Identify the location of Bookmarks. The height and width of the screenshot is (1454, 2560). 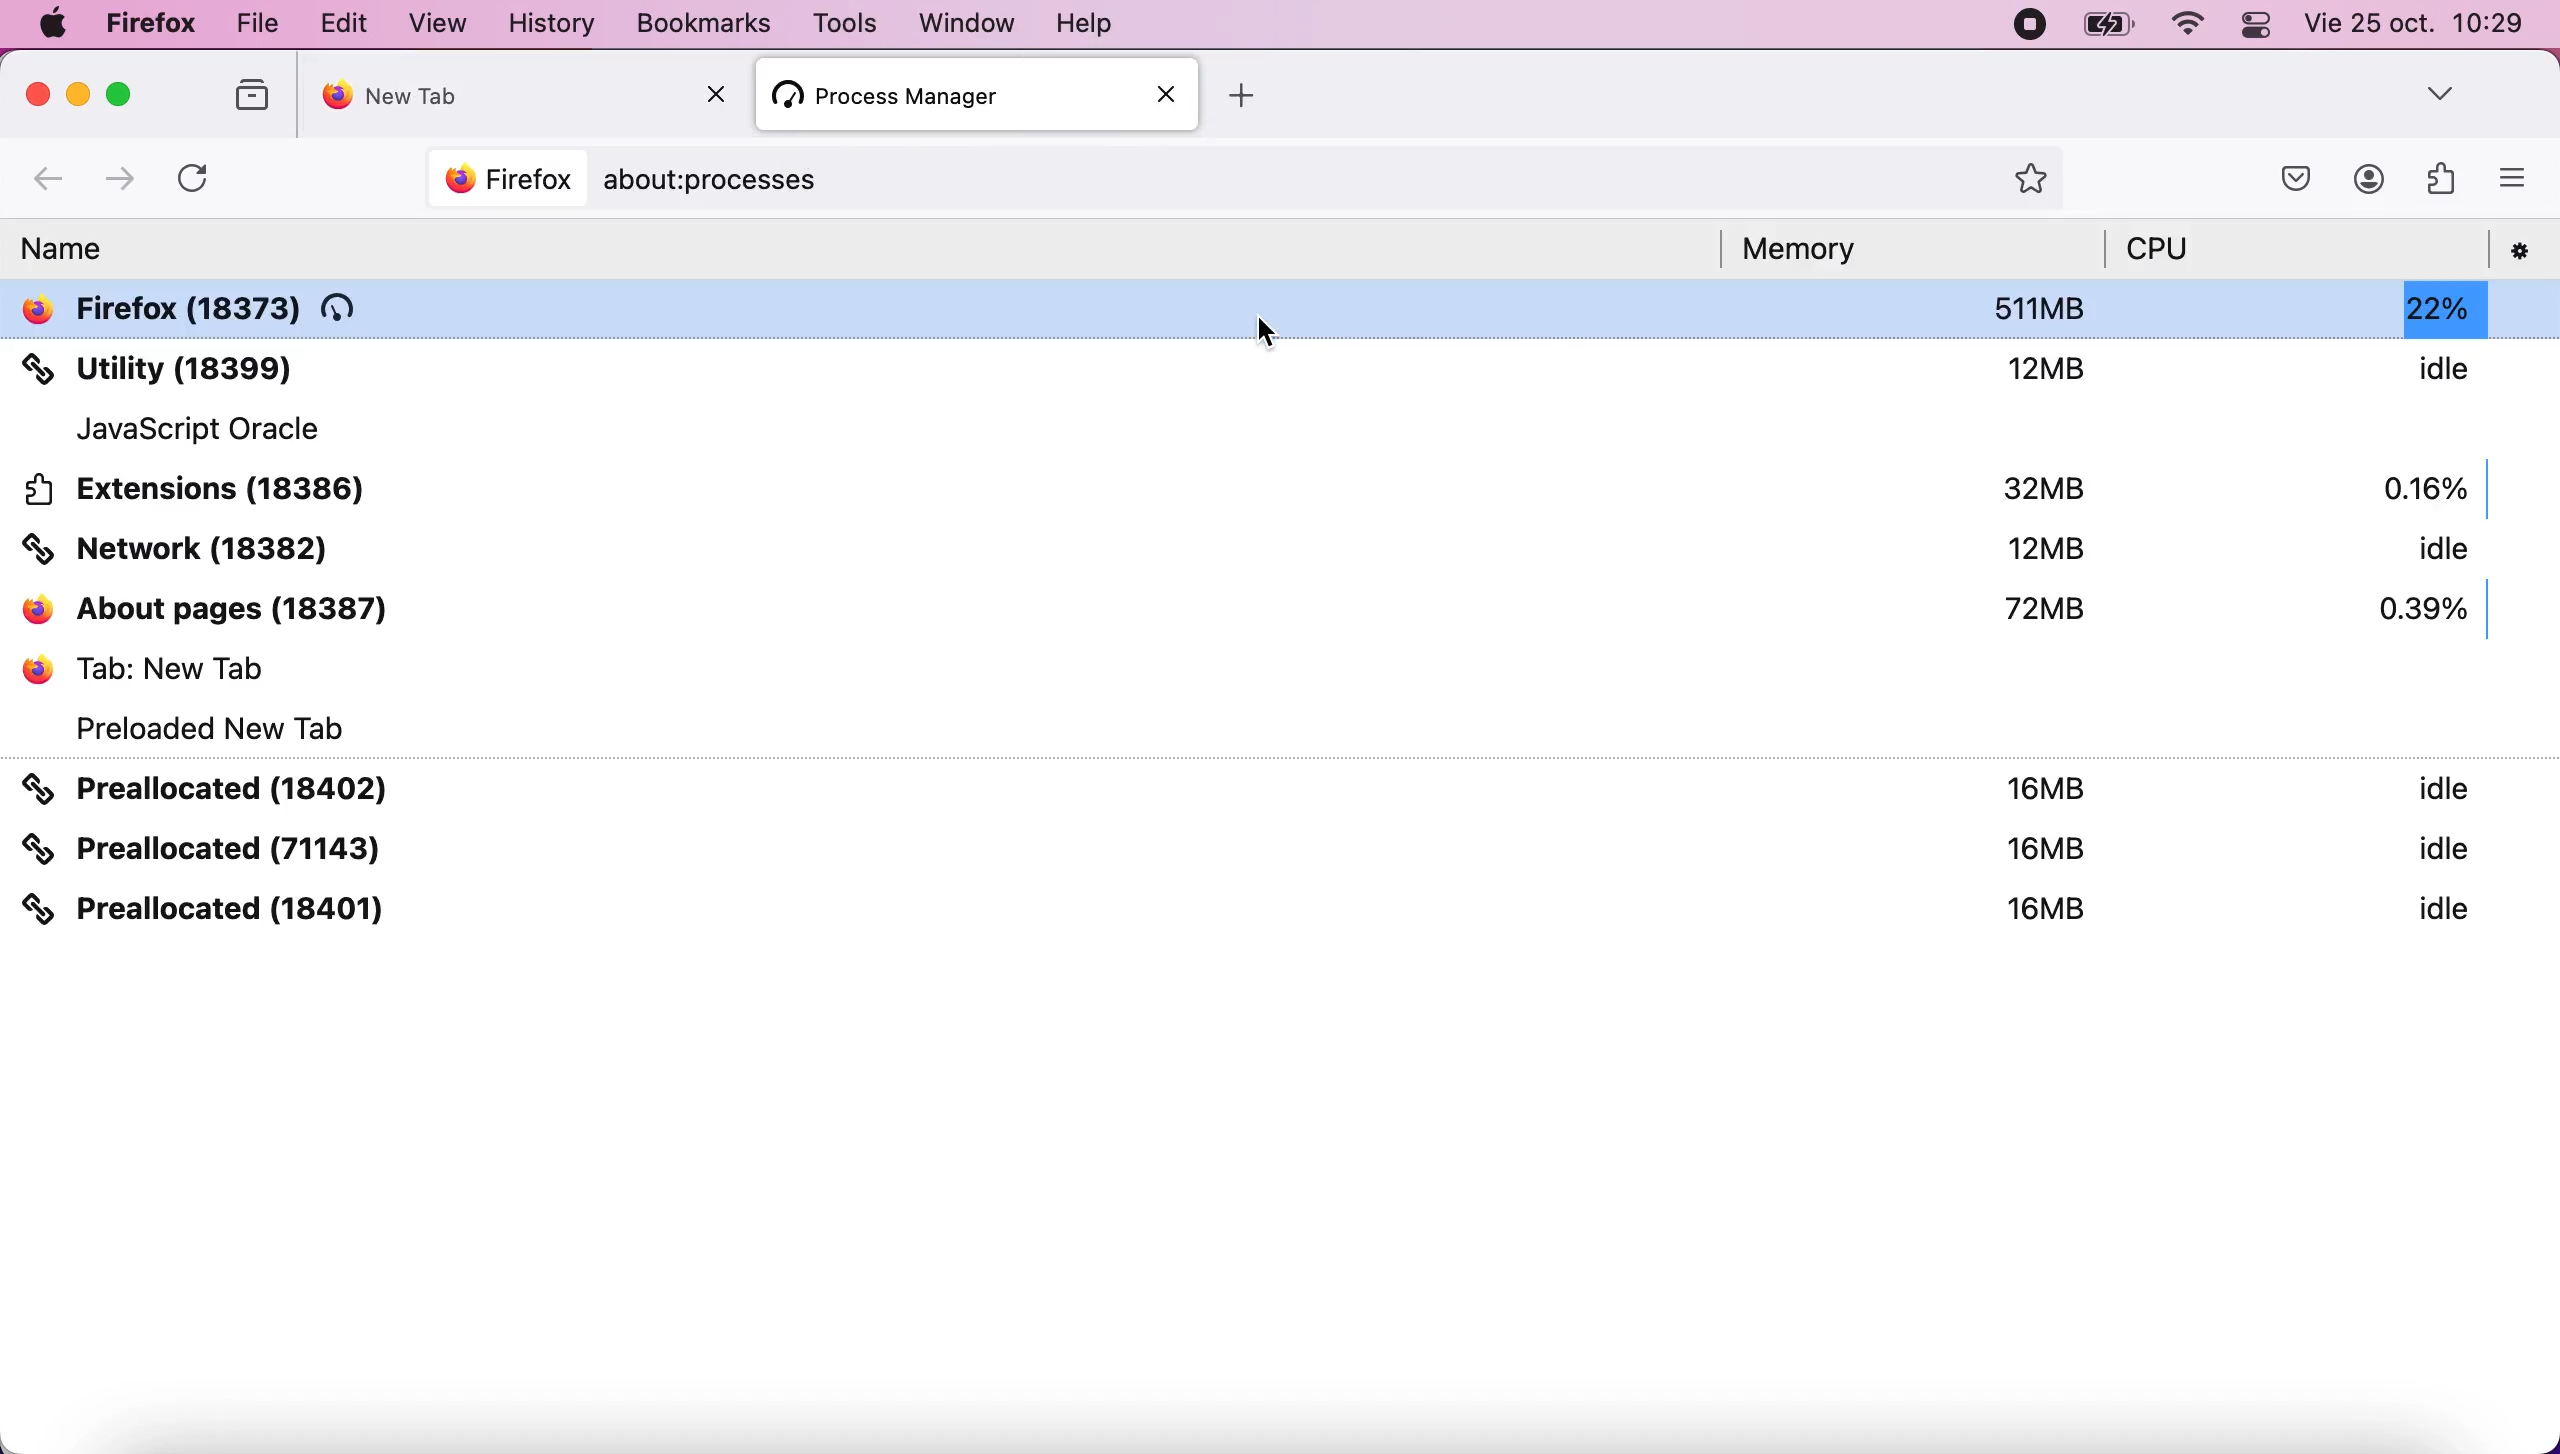
(703, 22).